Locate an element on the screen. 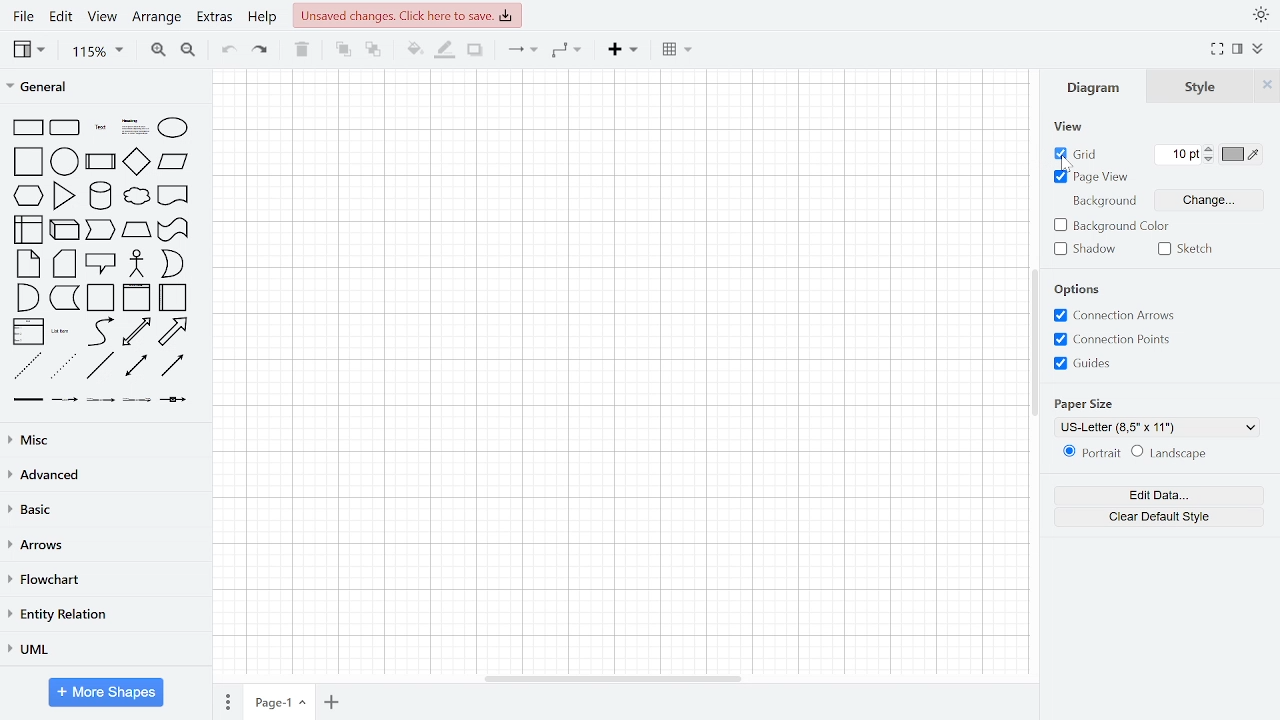 The height and width of the screenshot is (720, 1280). text box is located at coordinates (136, 127).